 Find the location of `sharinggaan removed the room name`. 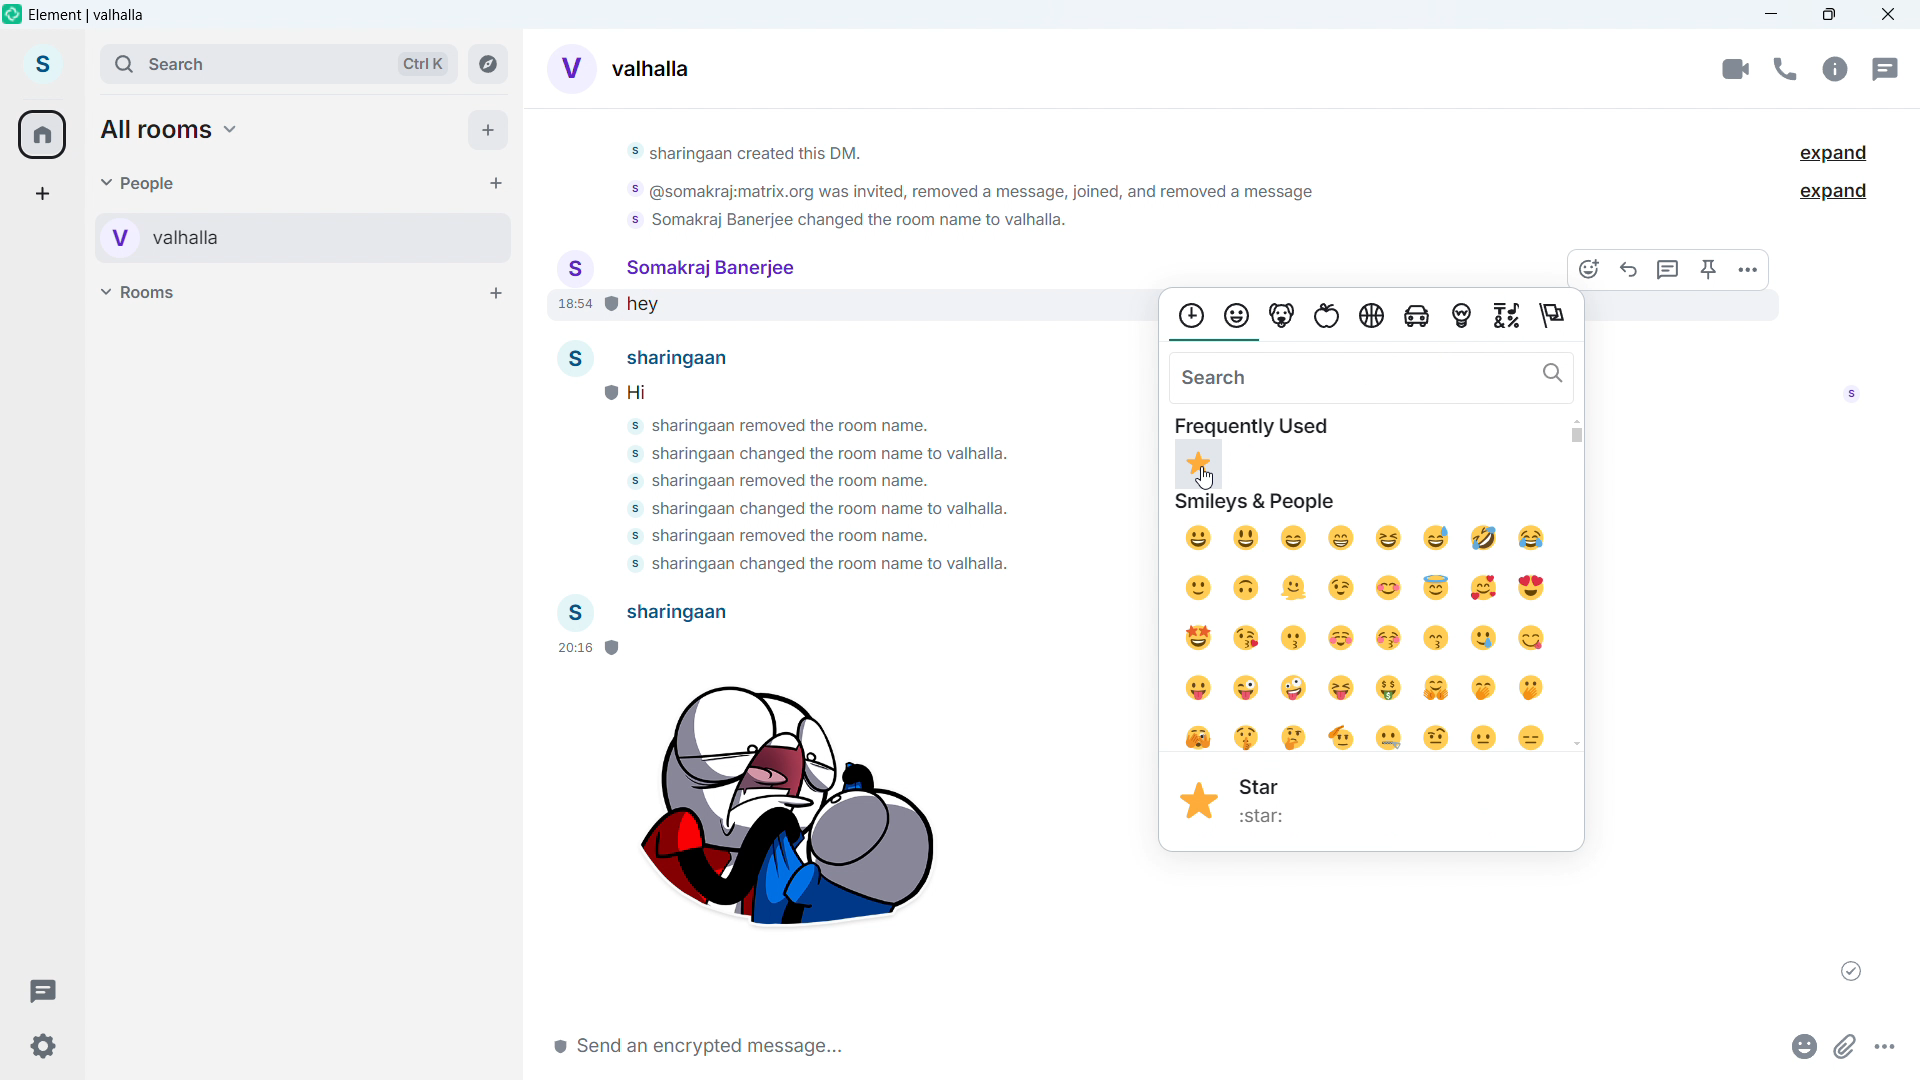

sharinggaan removed the room name is located at coordinates (784, 479).